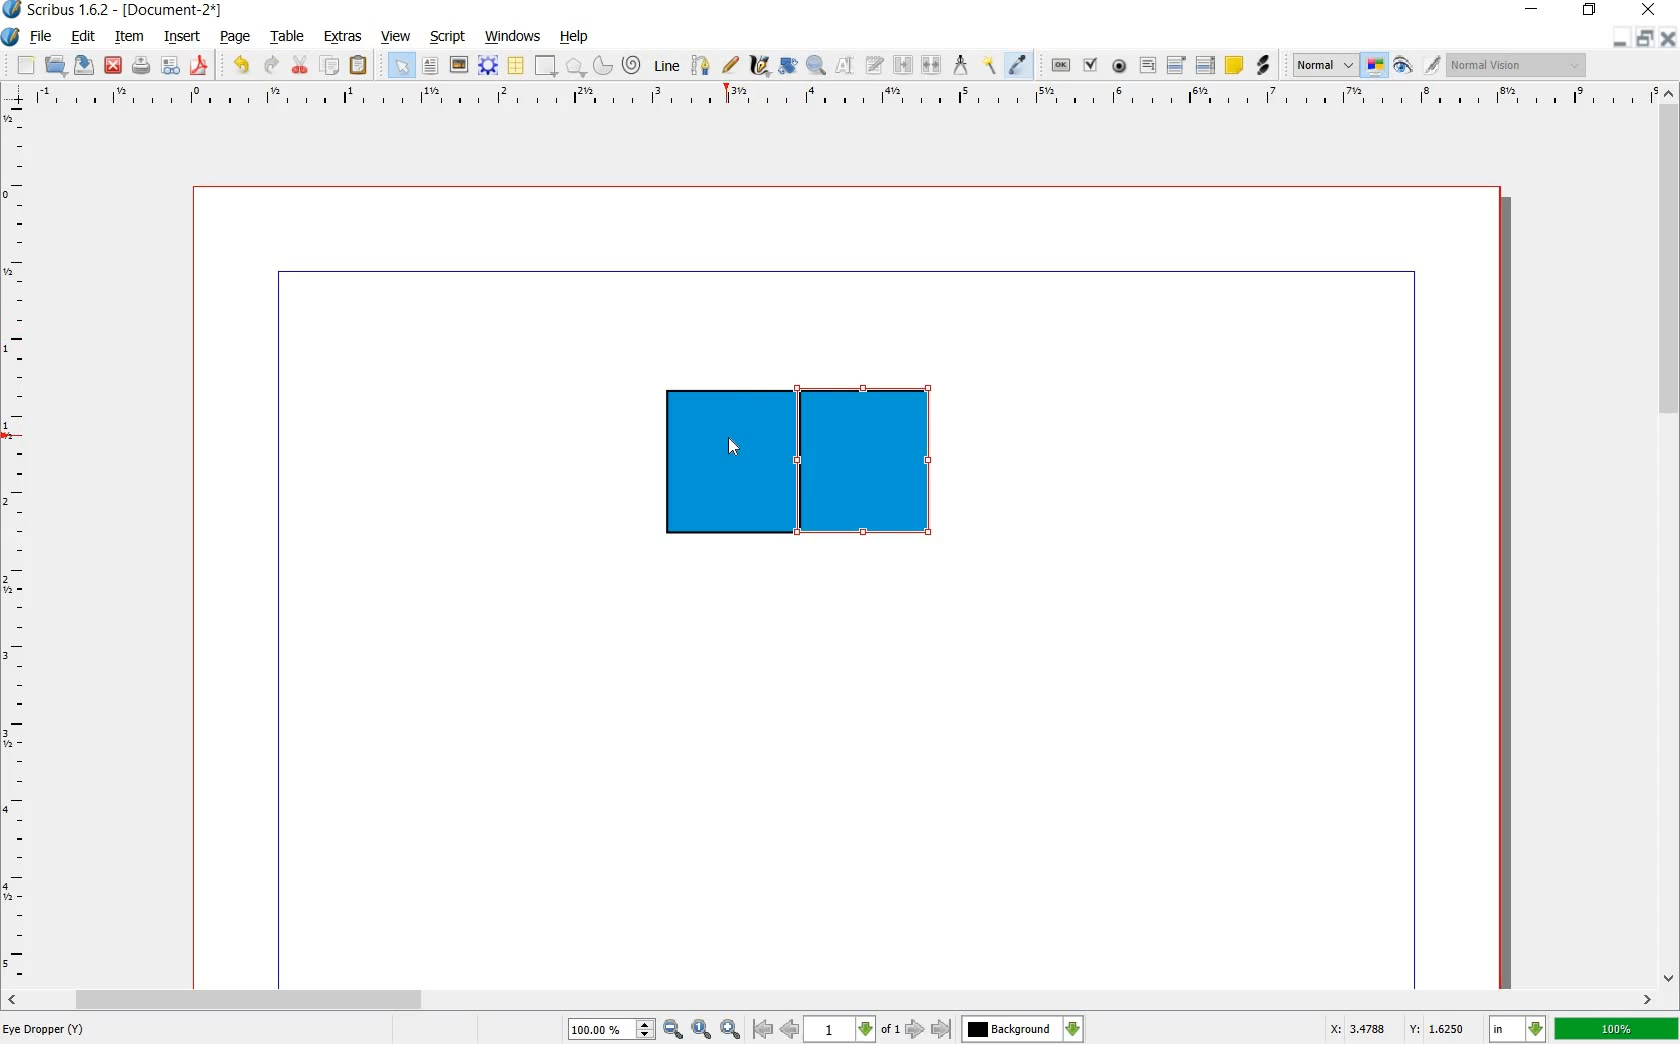 The image size is (1680, 1044). What do you see at coordinates (1396, 1028) in the screenshot?
I see `X: 3.4788 Y: 16250` at bounding box center [1396, 1028].